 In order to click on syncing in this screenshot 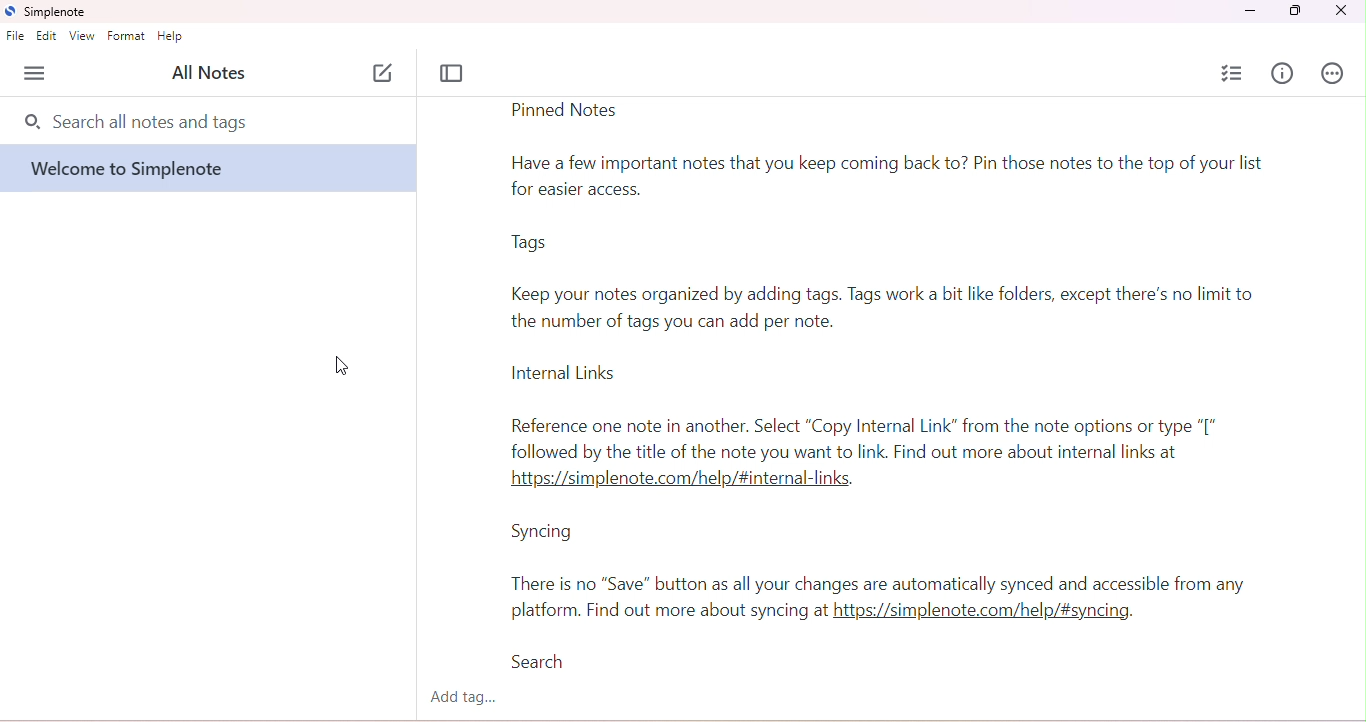, I will do `click(541, 532)`.